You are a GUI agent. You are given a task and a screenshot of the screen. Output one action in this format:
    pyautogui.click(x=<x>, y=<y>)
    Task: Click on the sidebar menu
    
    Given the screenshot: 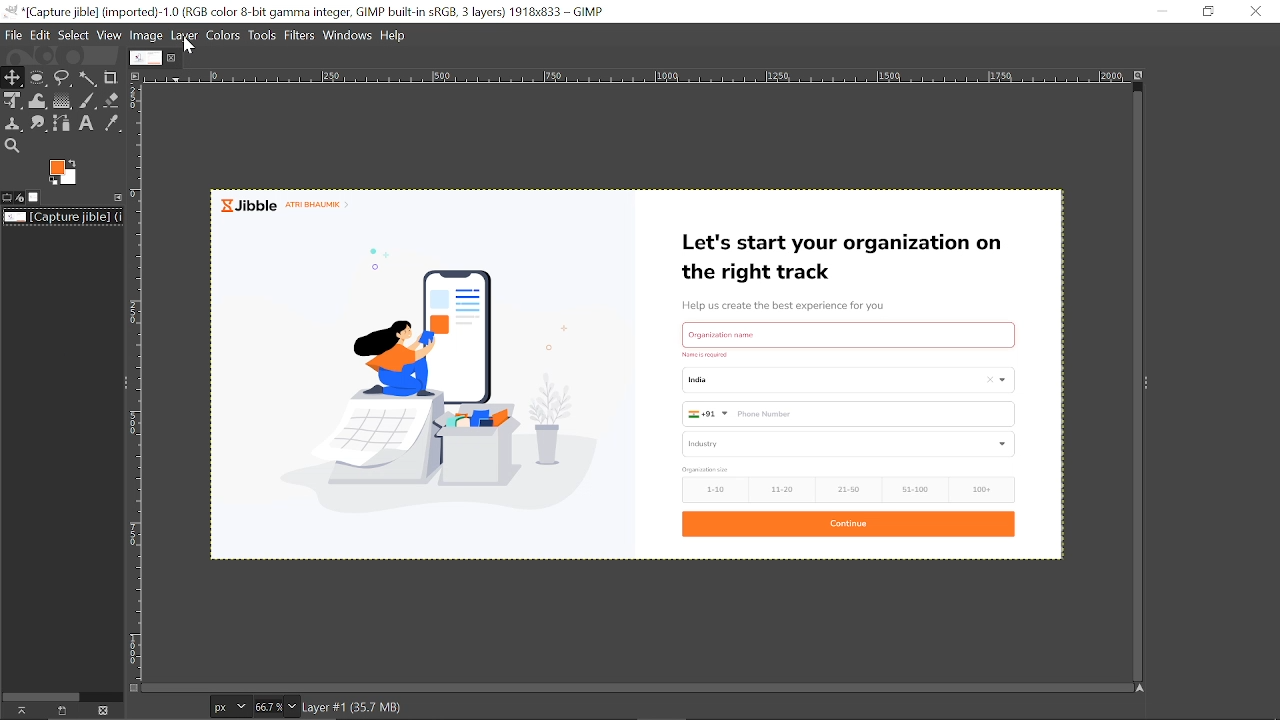 What is the action you would take?
    pyautogui.click(x=1146, y=381)
    